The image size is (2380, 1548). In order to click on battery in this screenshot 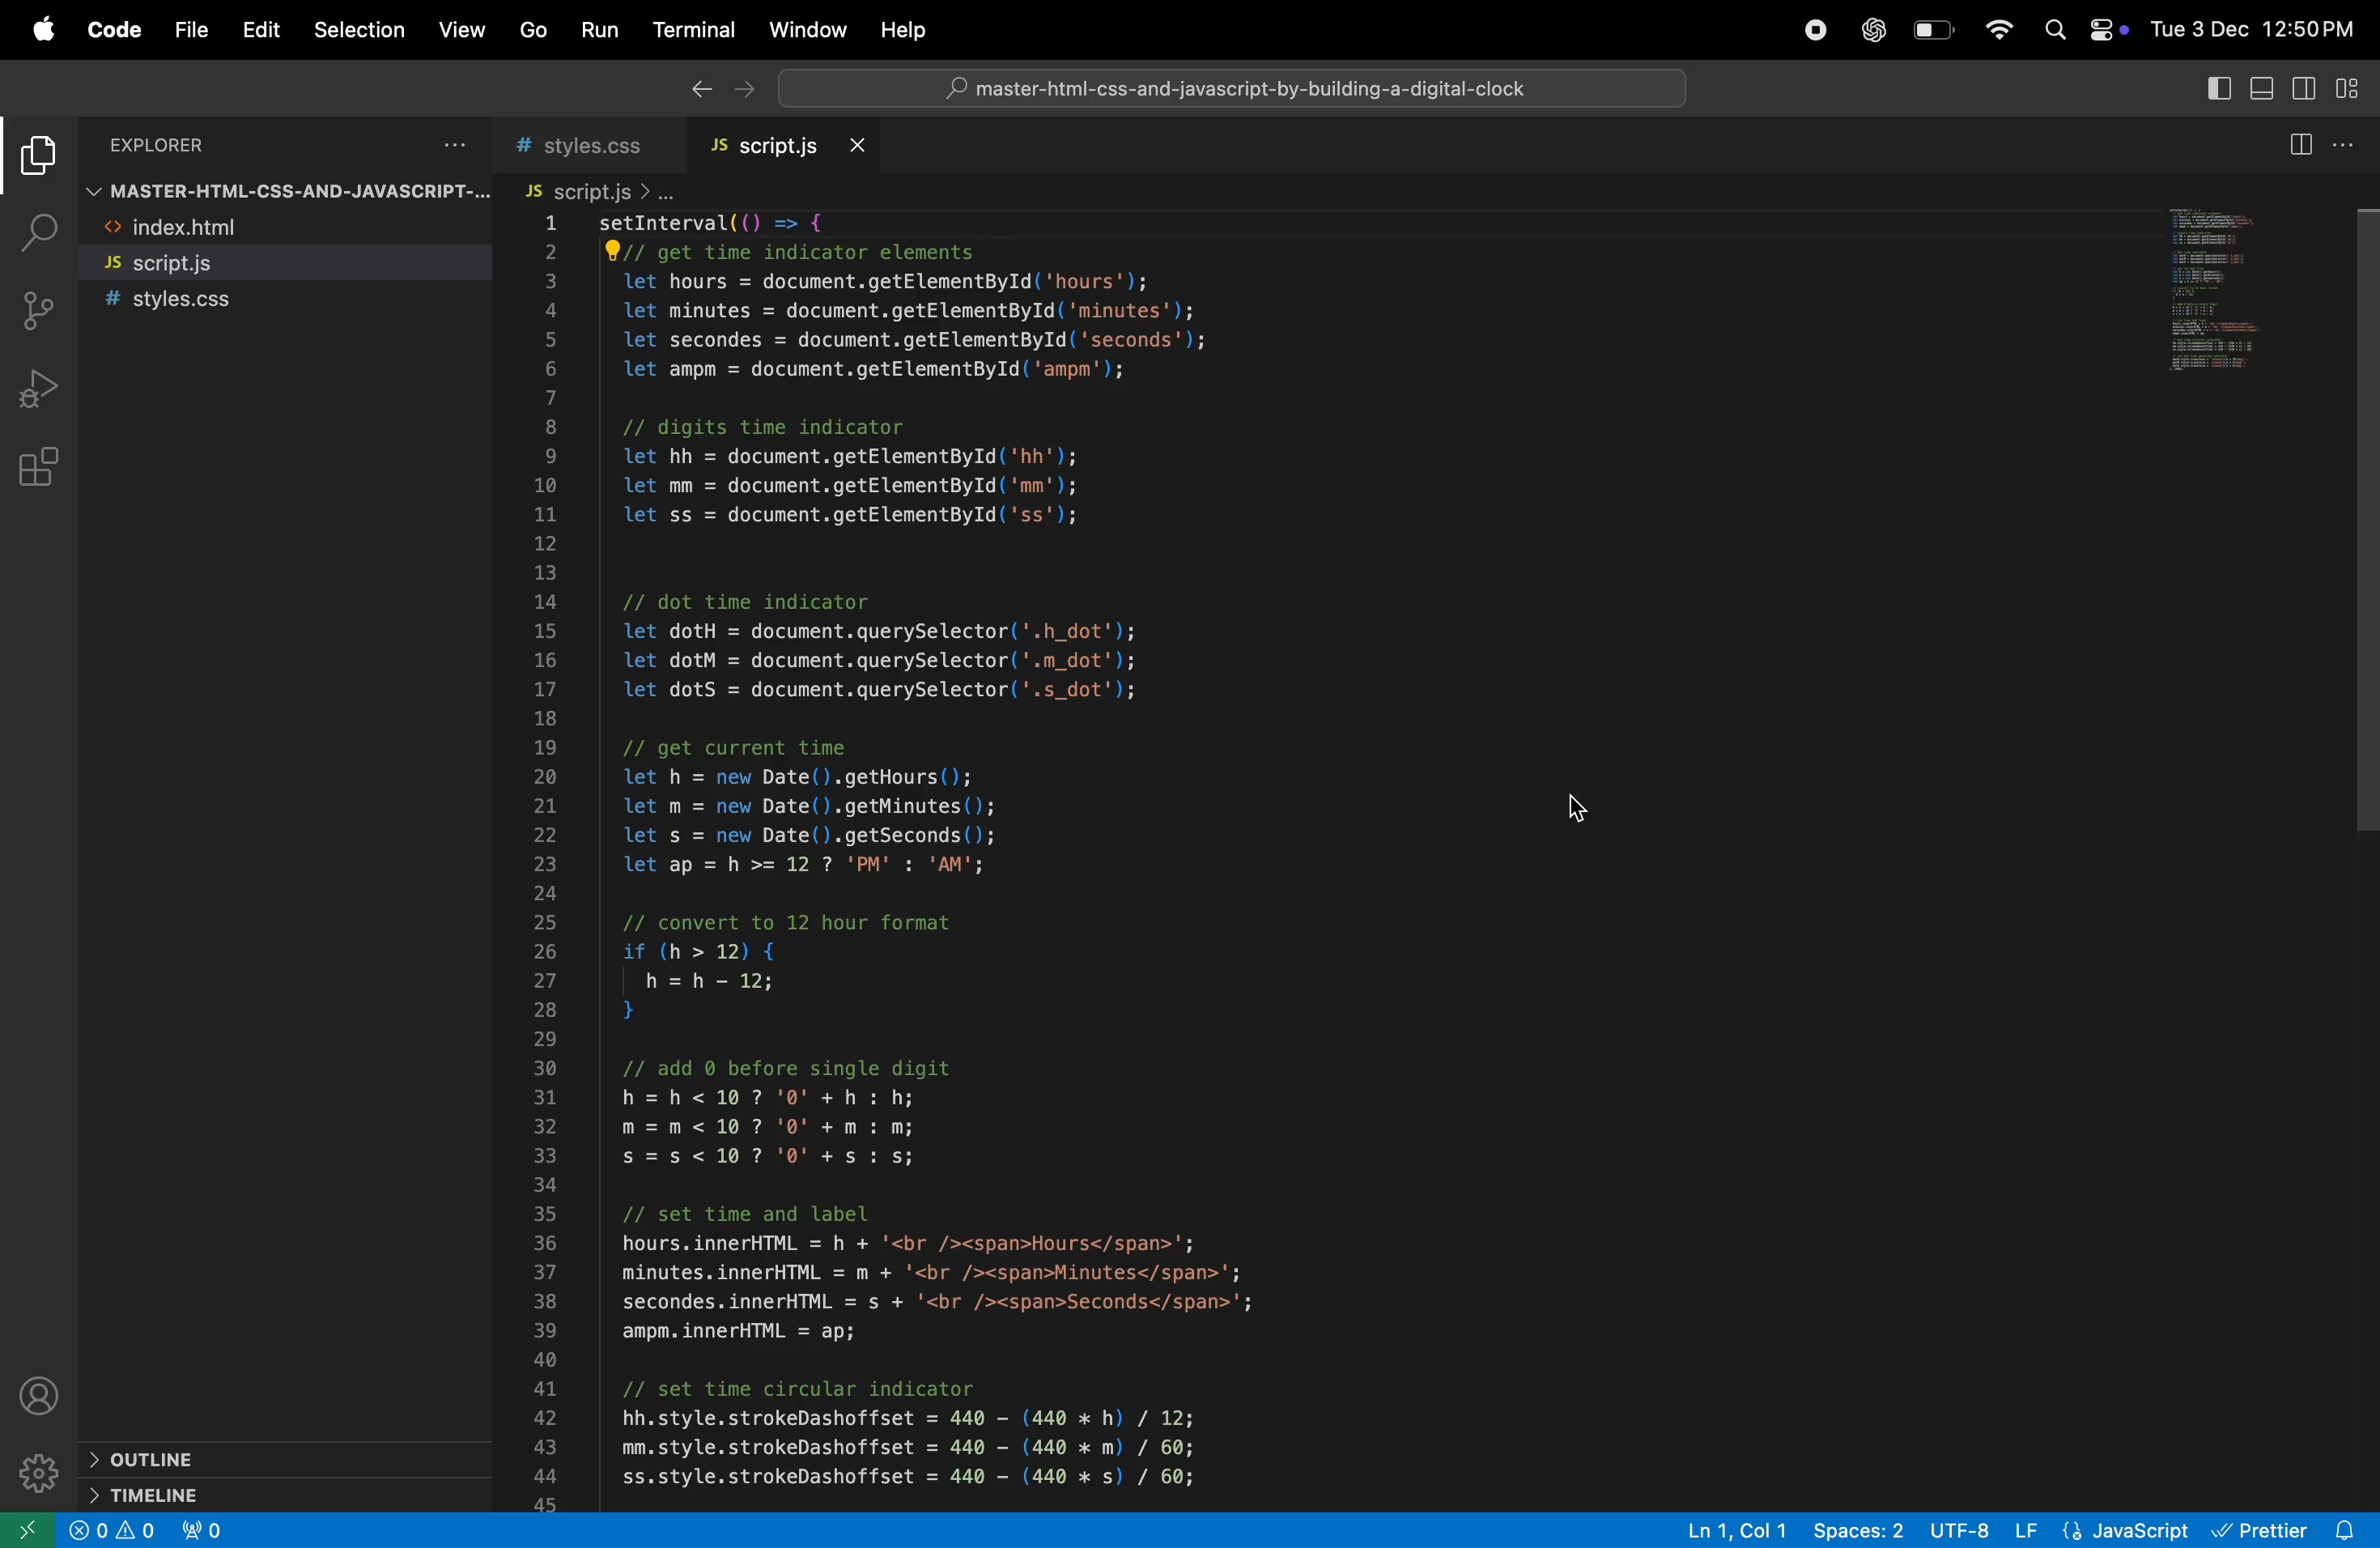, I will do `click(1937, 30)`.